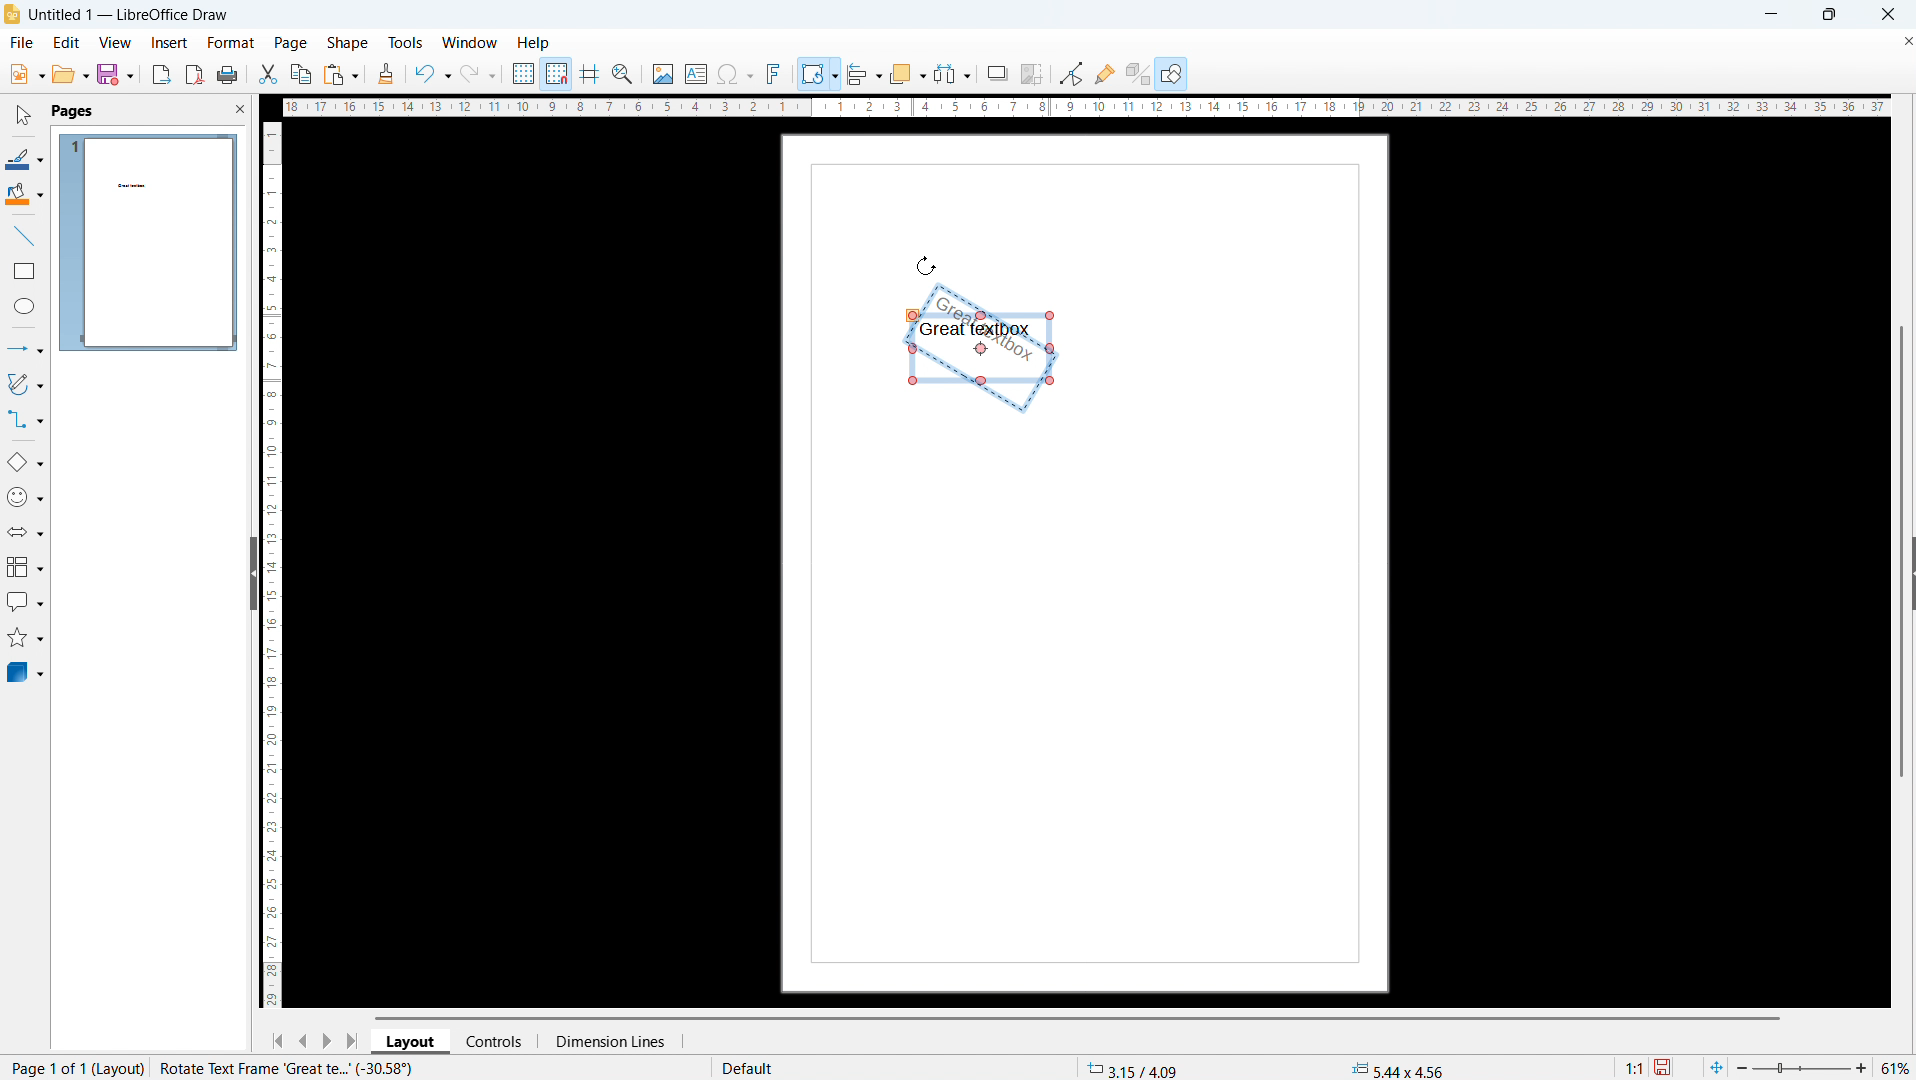  What do you see at coordinates (1105, 73) in the screenshot?
I see `show gluepoint functions` at bounding box center [1105, 73].